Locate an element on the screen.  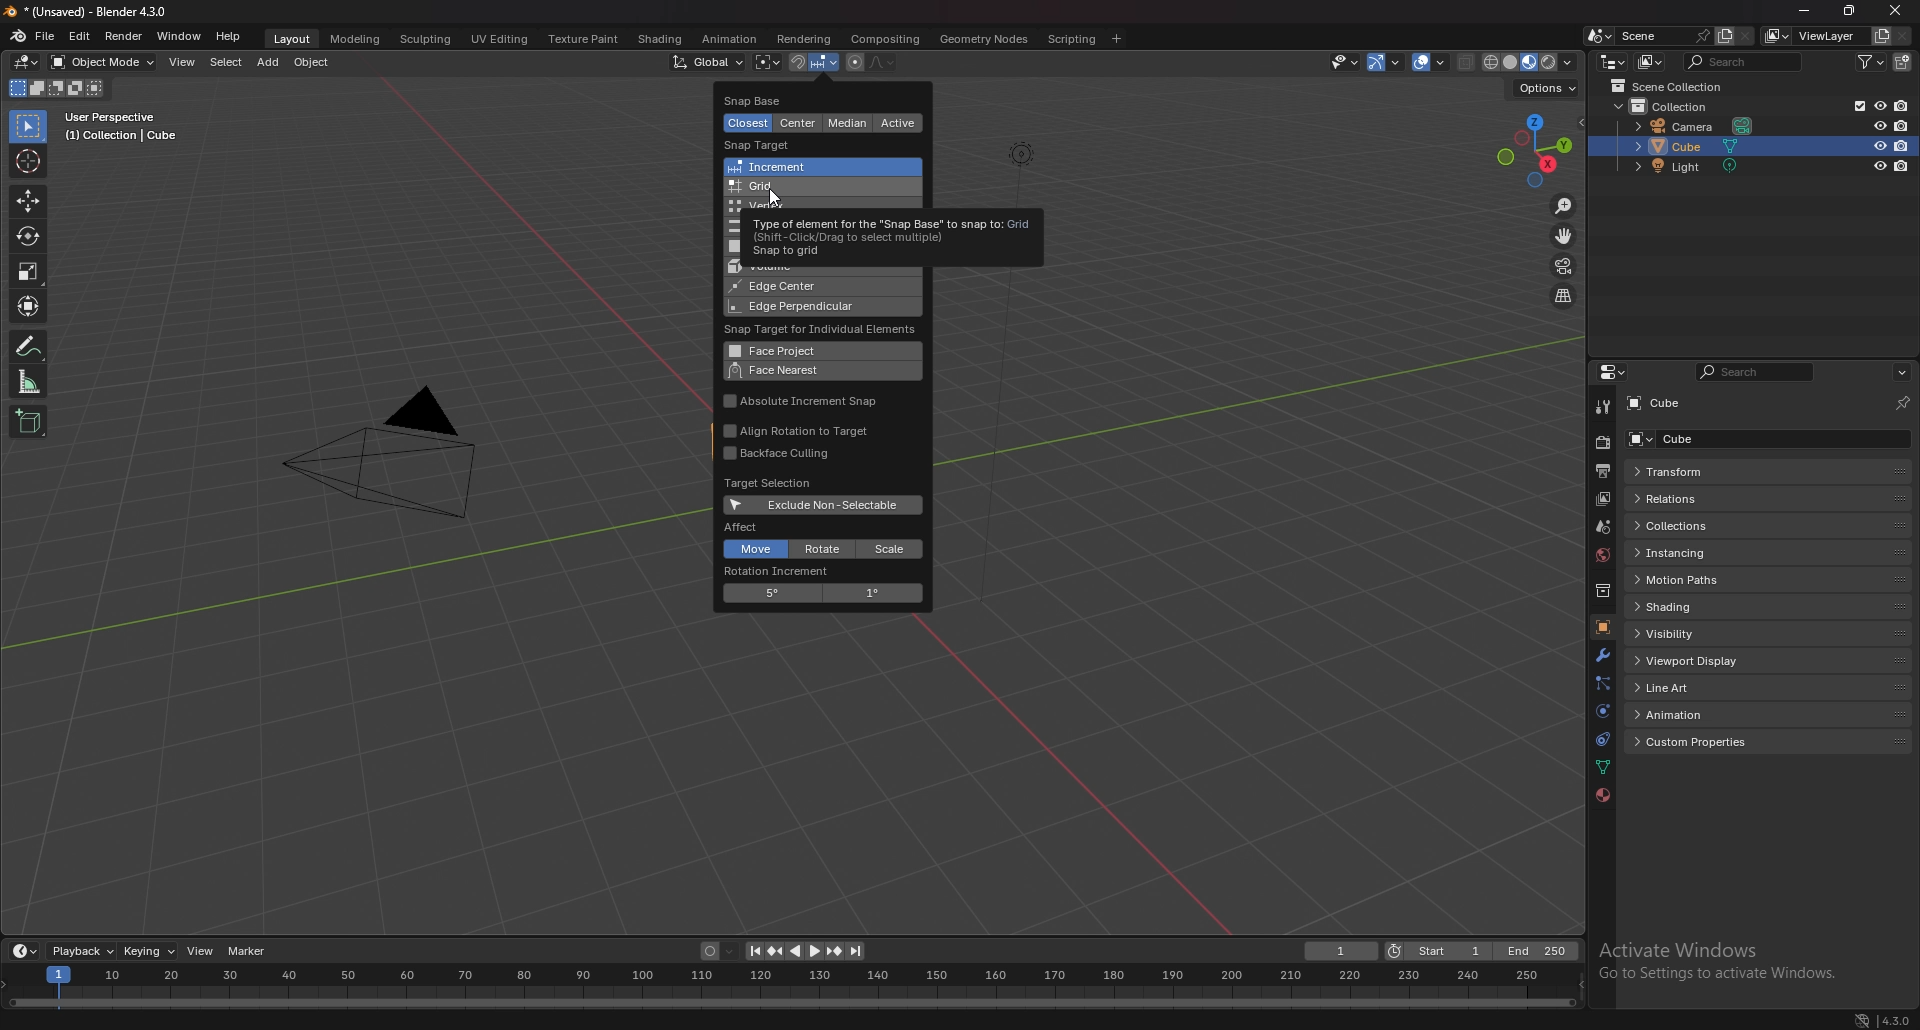
annotate is located at coordinates (29, 345).